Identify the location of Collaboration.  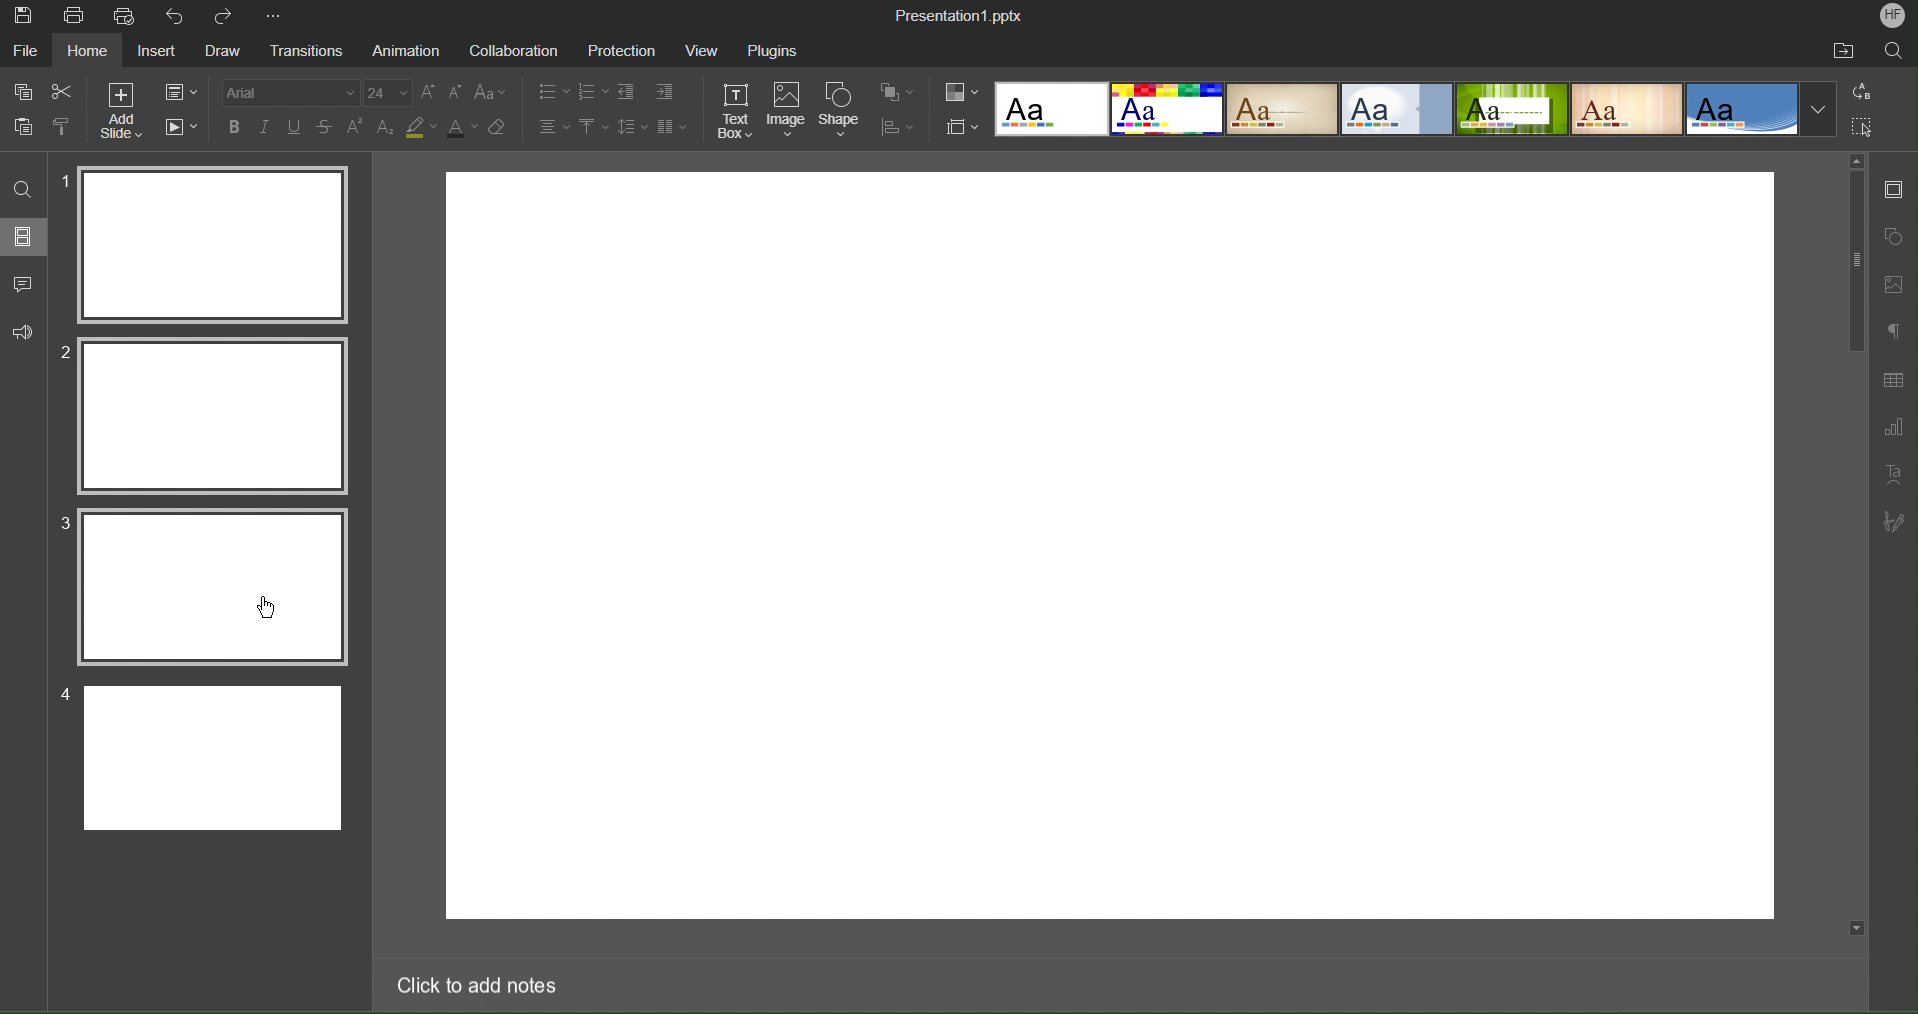
(513, 49).